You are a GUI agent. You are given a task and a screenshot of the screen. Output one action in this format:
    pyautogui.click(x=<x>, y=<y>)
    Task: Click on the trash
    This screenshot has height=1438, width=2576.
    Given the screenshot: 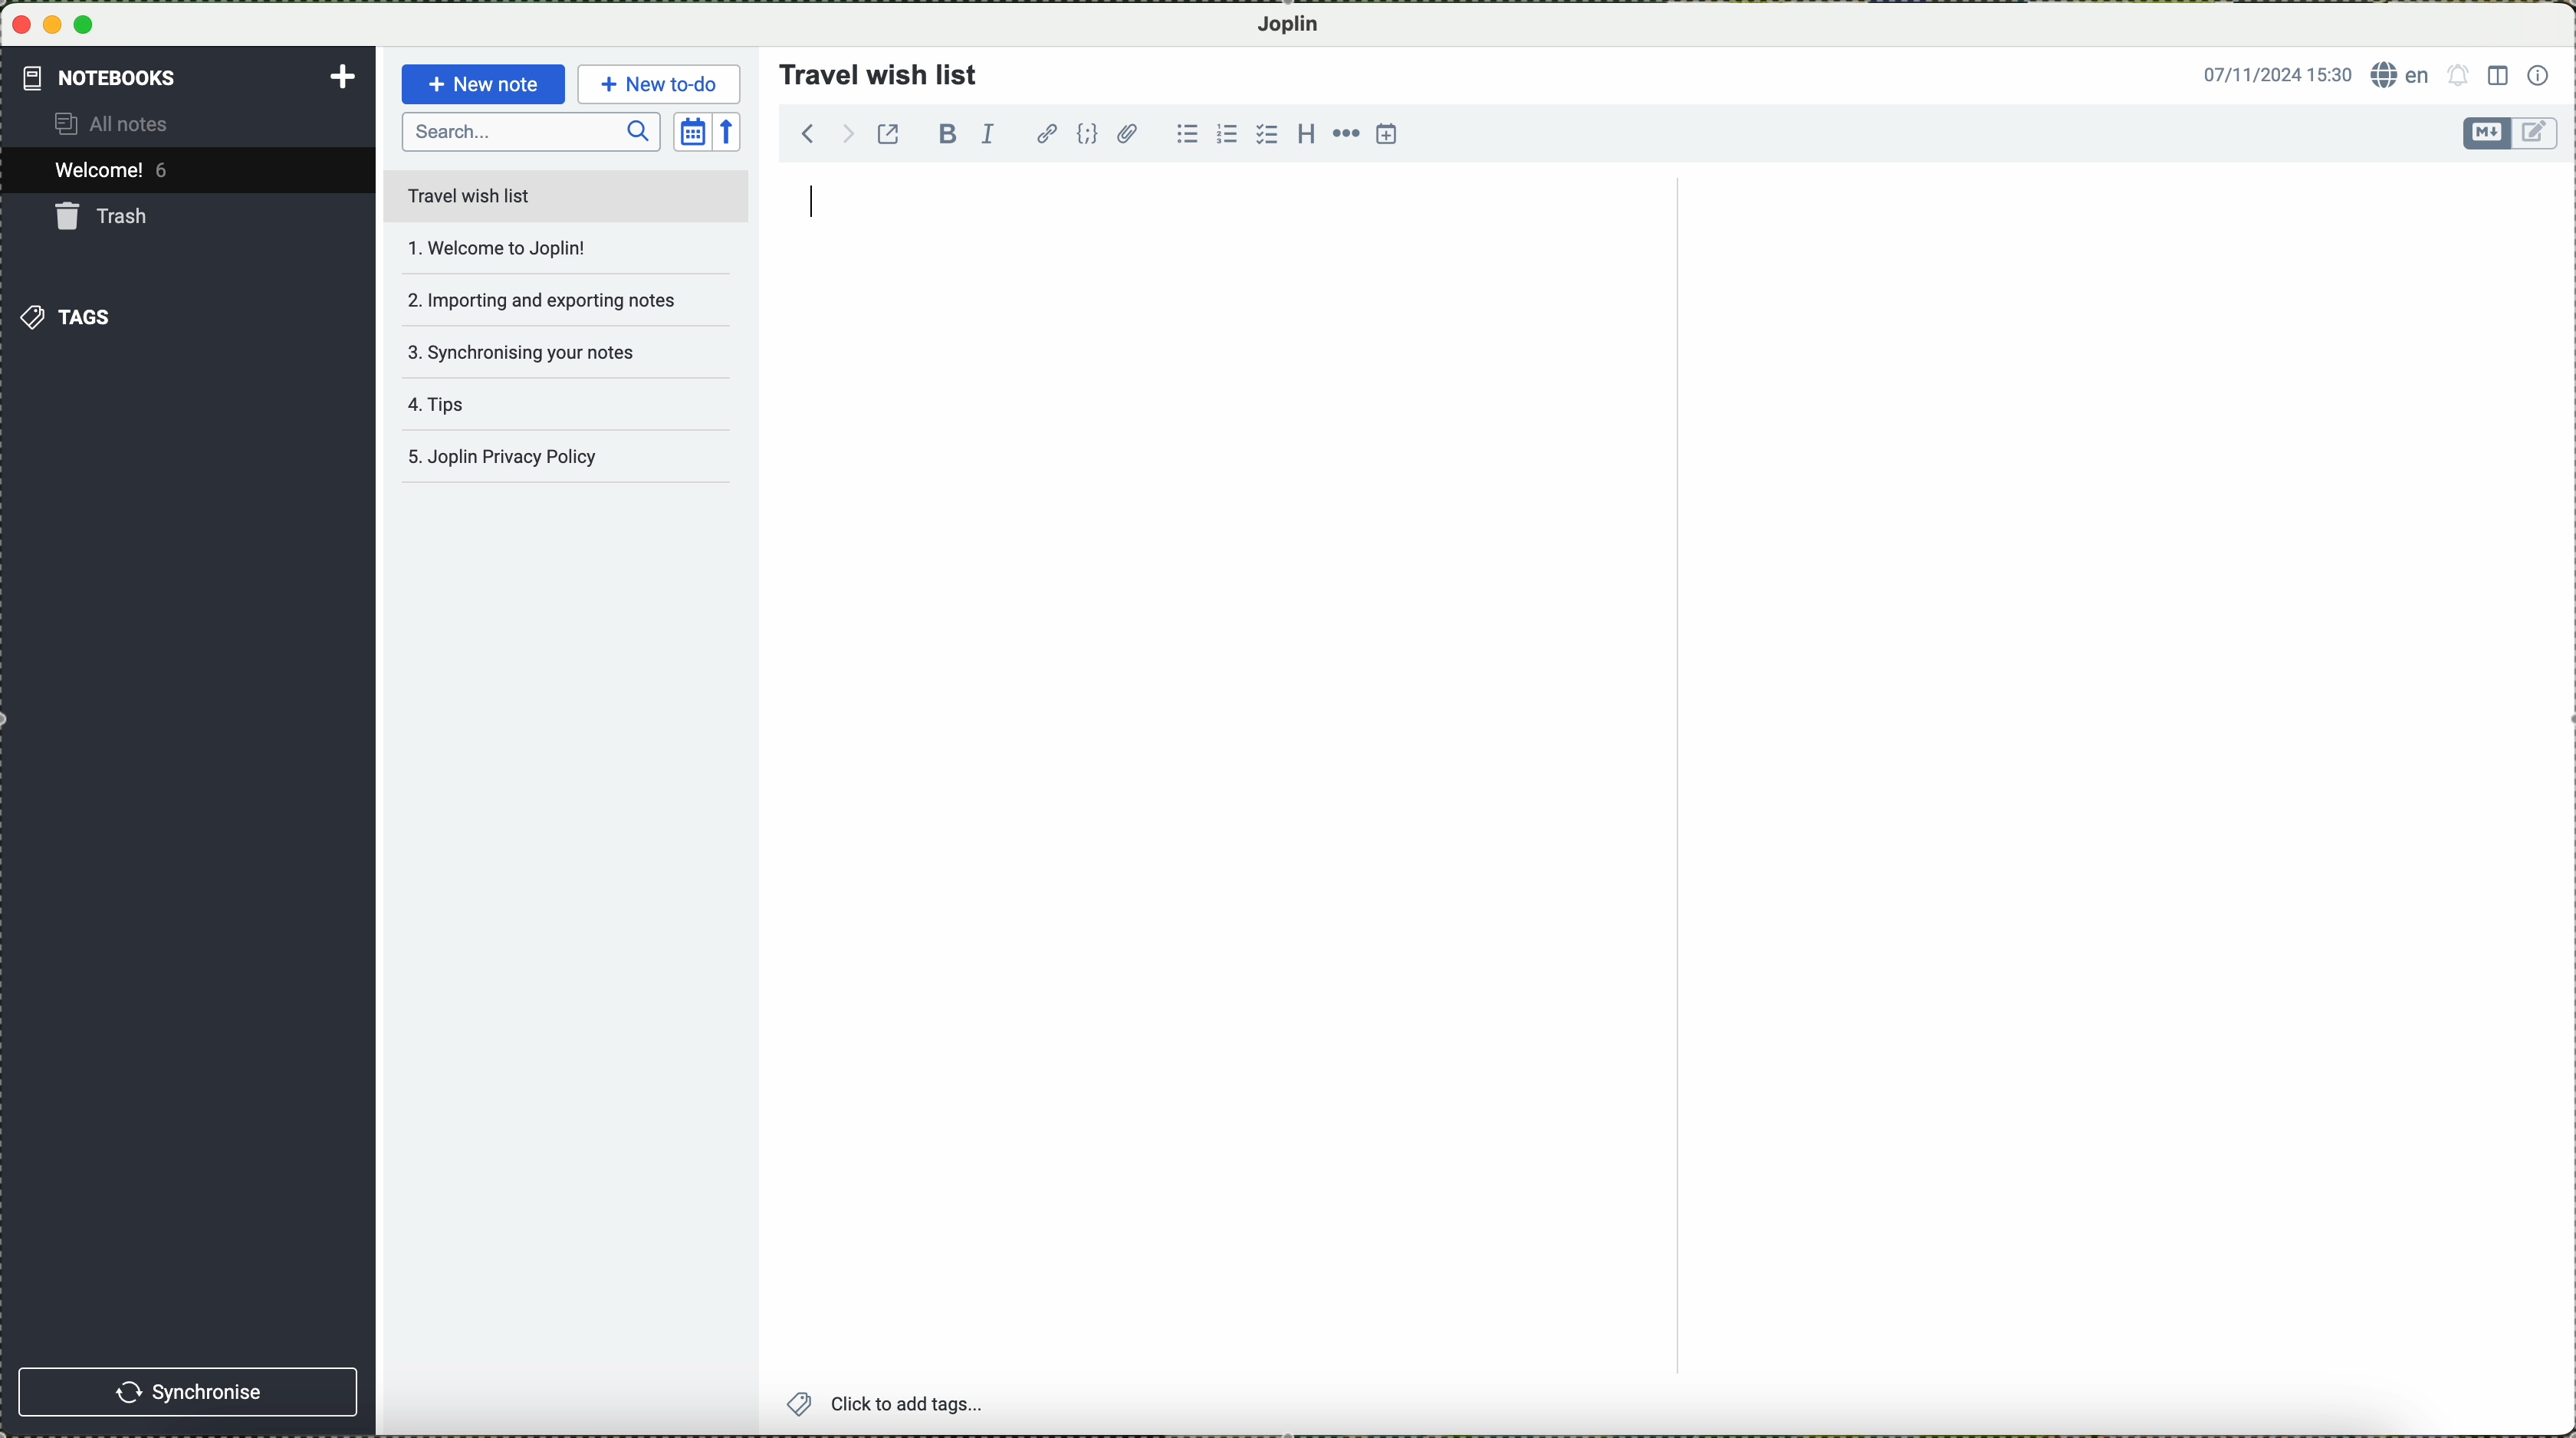 What is the action you would take?
    pyautogui.click(x=106, y=216)
    